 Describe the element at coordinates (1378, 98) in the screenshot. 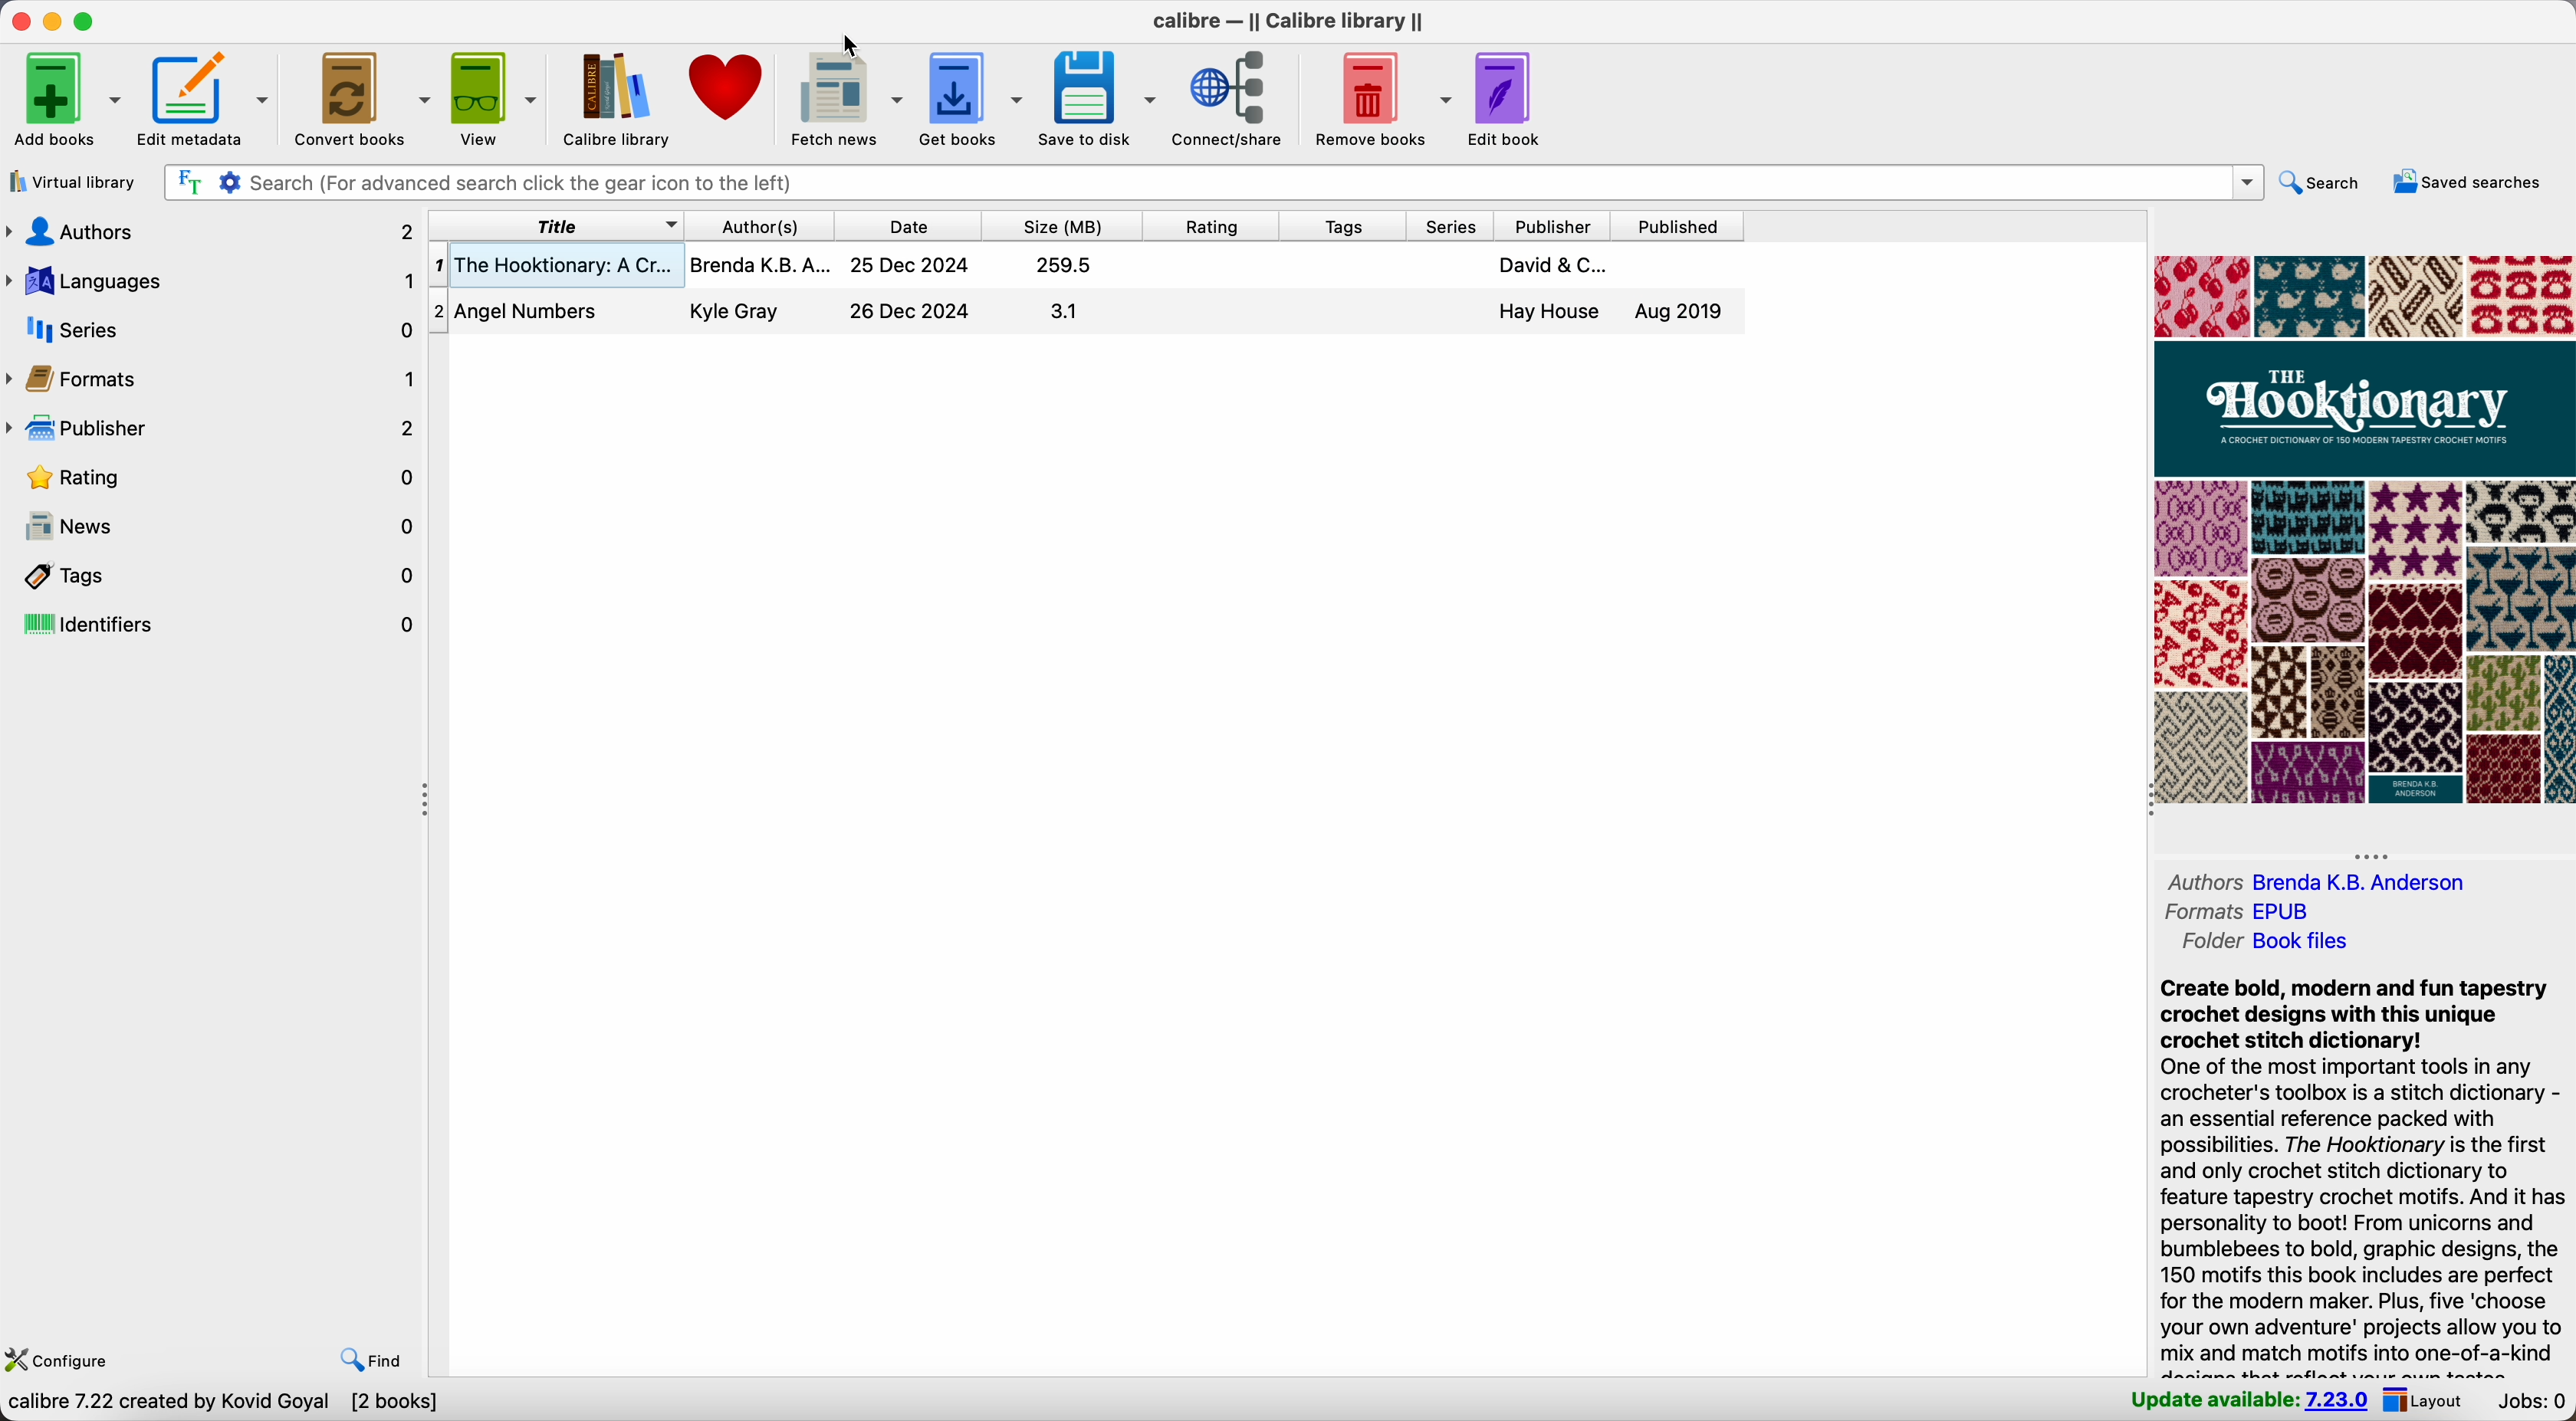

I see `remove books` at that location.